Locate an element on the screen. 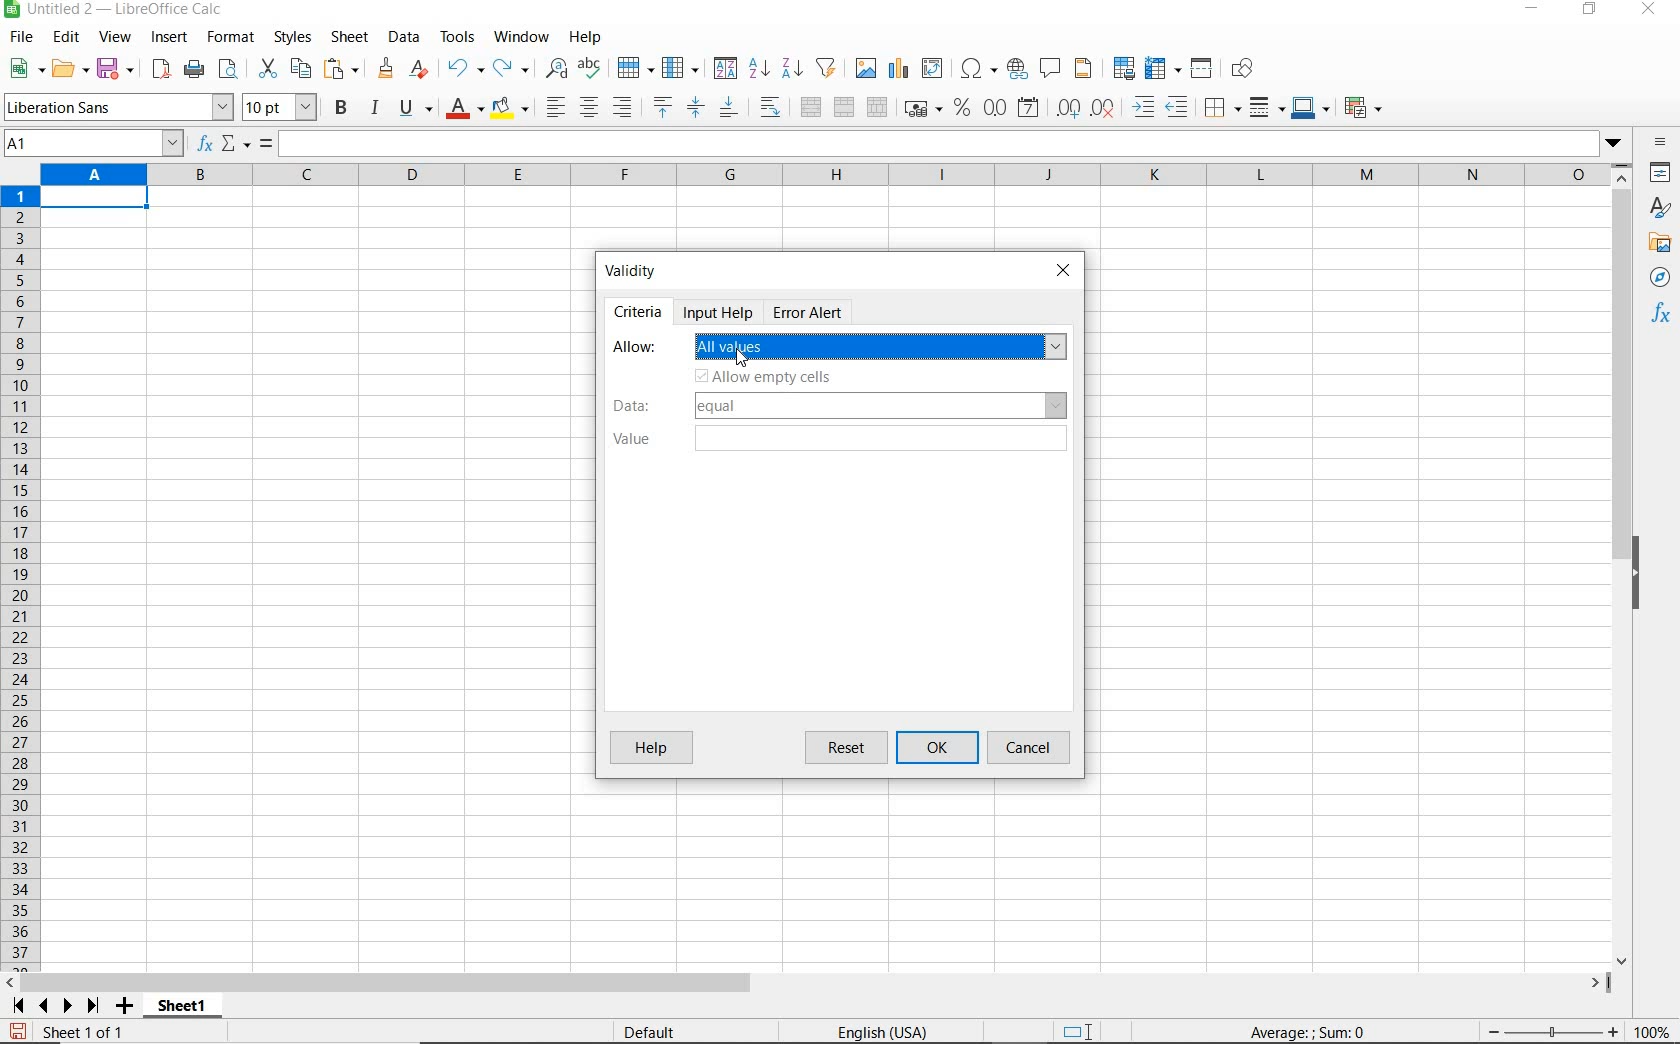  clone formatting is located at coordinates (387, 69).